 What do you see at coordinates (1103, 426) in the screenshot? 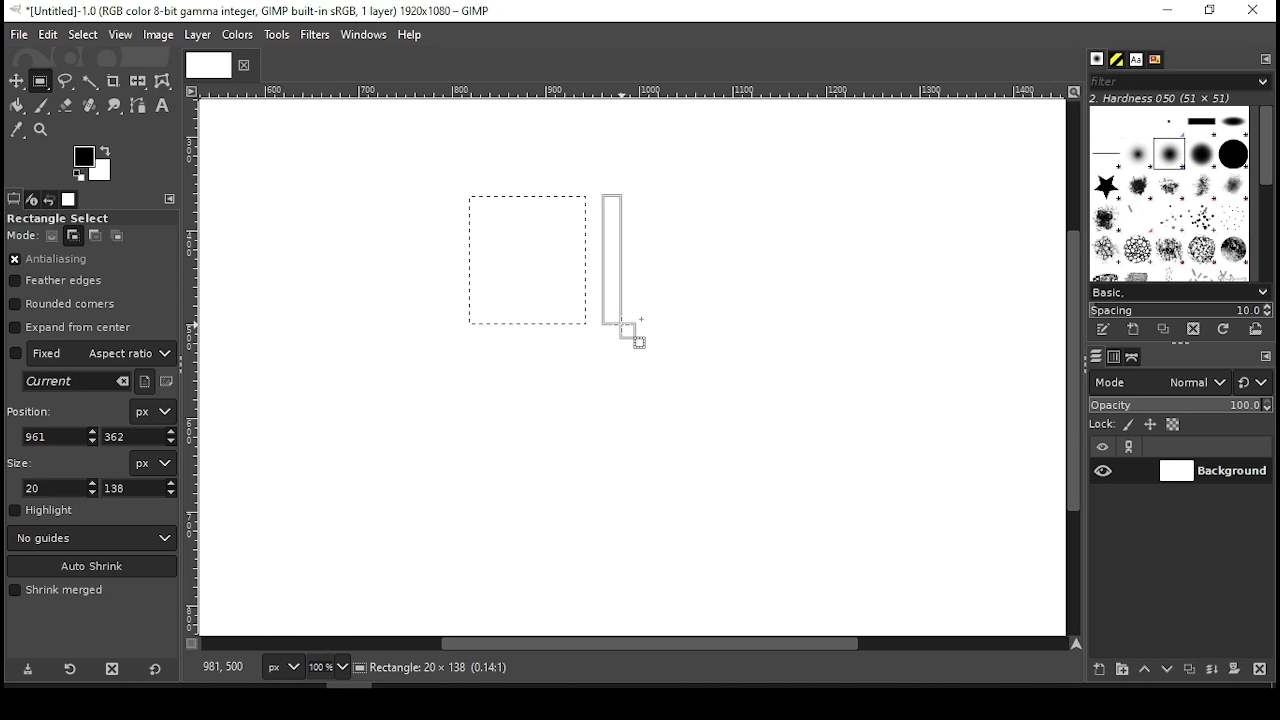
I see `lock:` at bounding box center [1103, 426].